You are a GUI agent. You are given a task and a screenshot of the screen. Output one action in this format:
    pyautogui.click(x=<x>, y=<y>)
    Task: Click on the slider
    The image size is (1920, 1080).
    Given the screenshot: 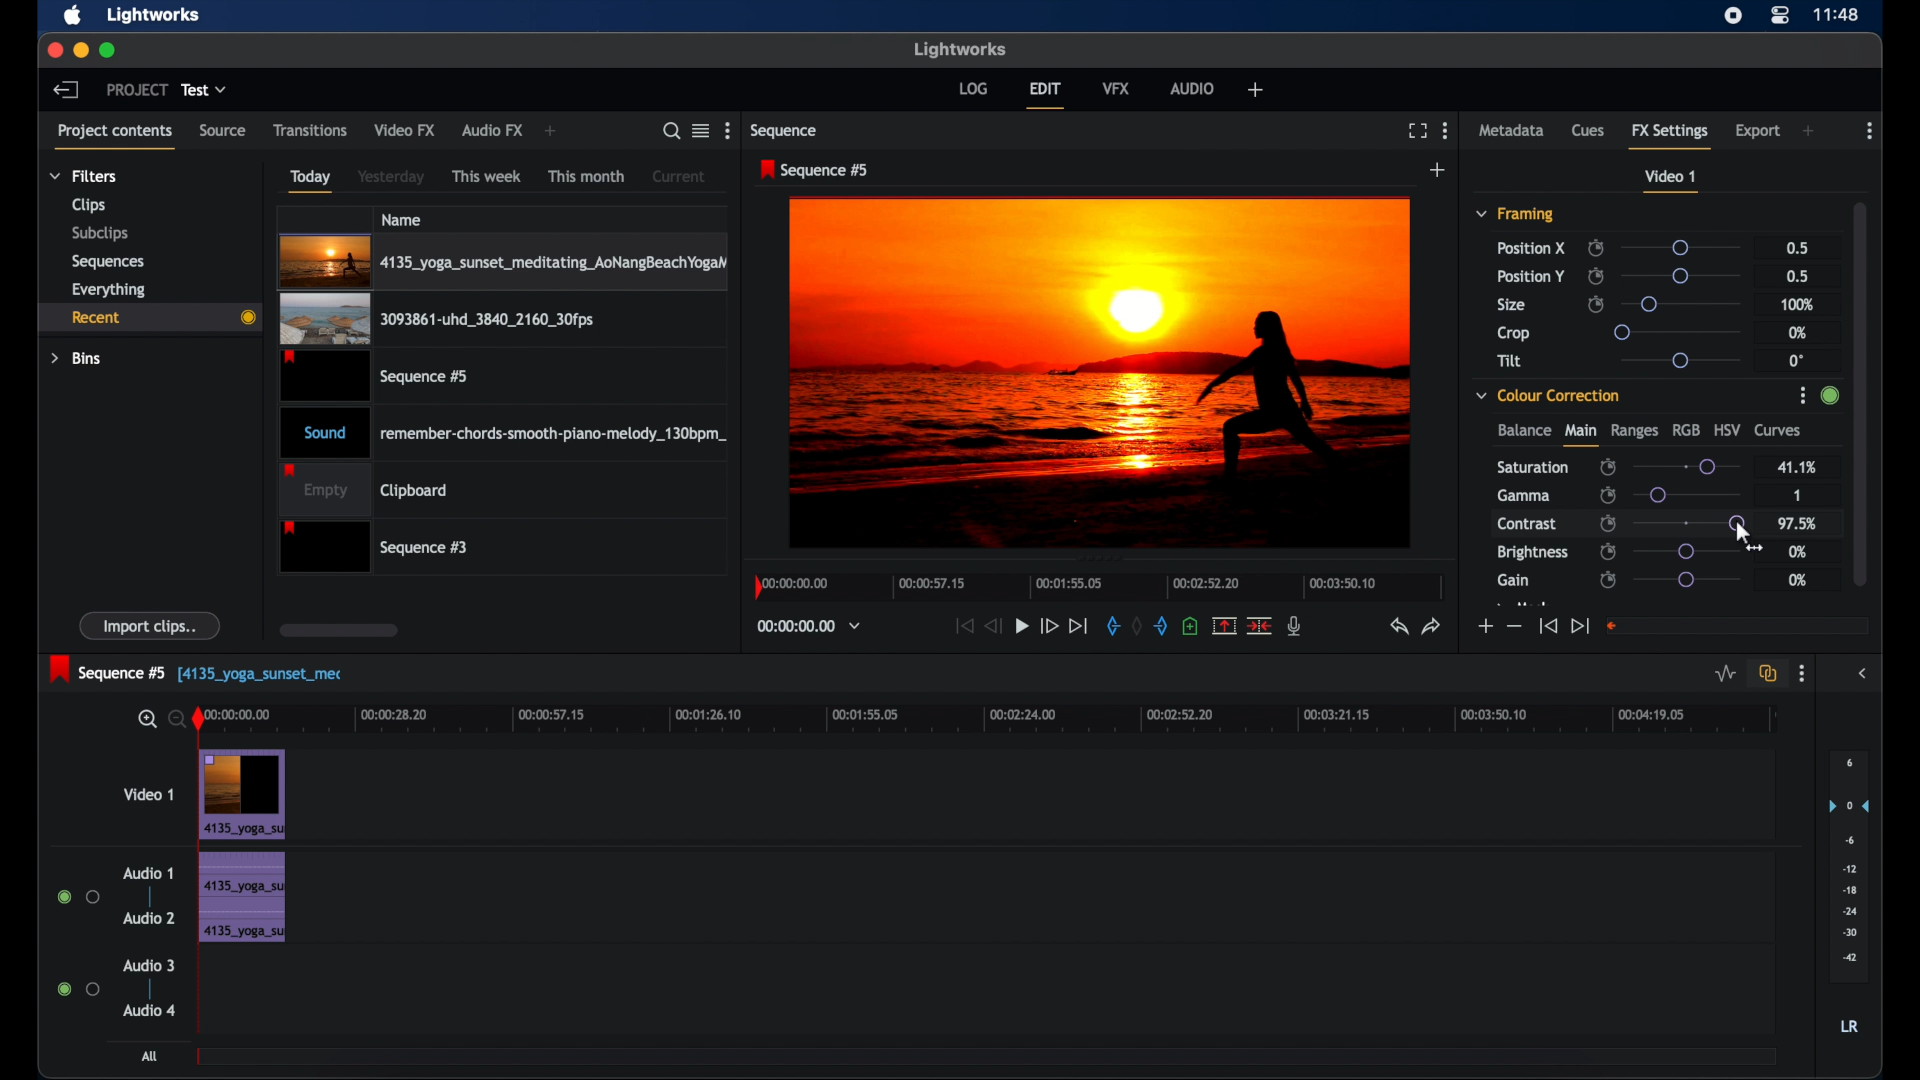 What is the action you would take?
    pyautogui.click(x=1685, y=276)
    